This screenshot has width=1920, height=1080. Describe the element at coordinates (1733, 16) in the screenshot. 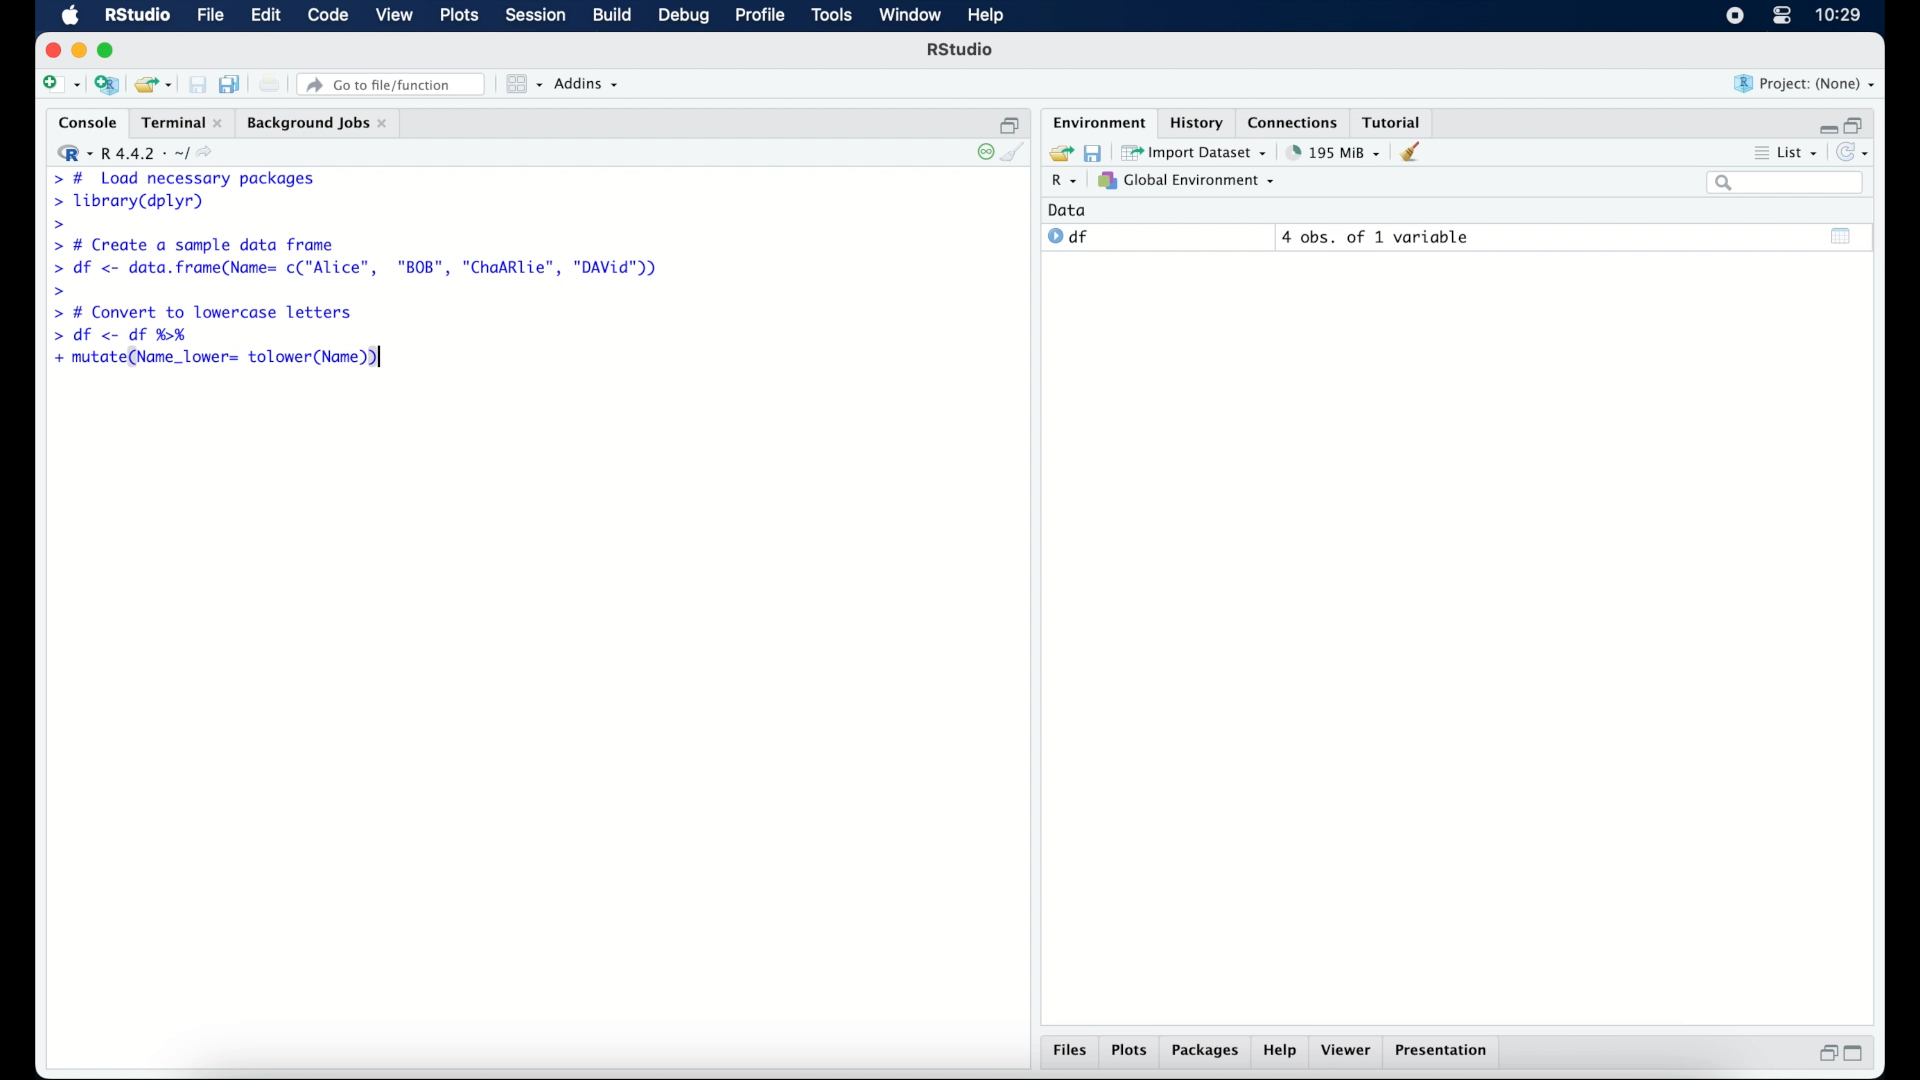

I see `screen recorder icon` at that location.